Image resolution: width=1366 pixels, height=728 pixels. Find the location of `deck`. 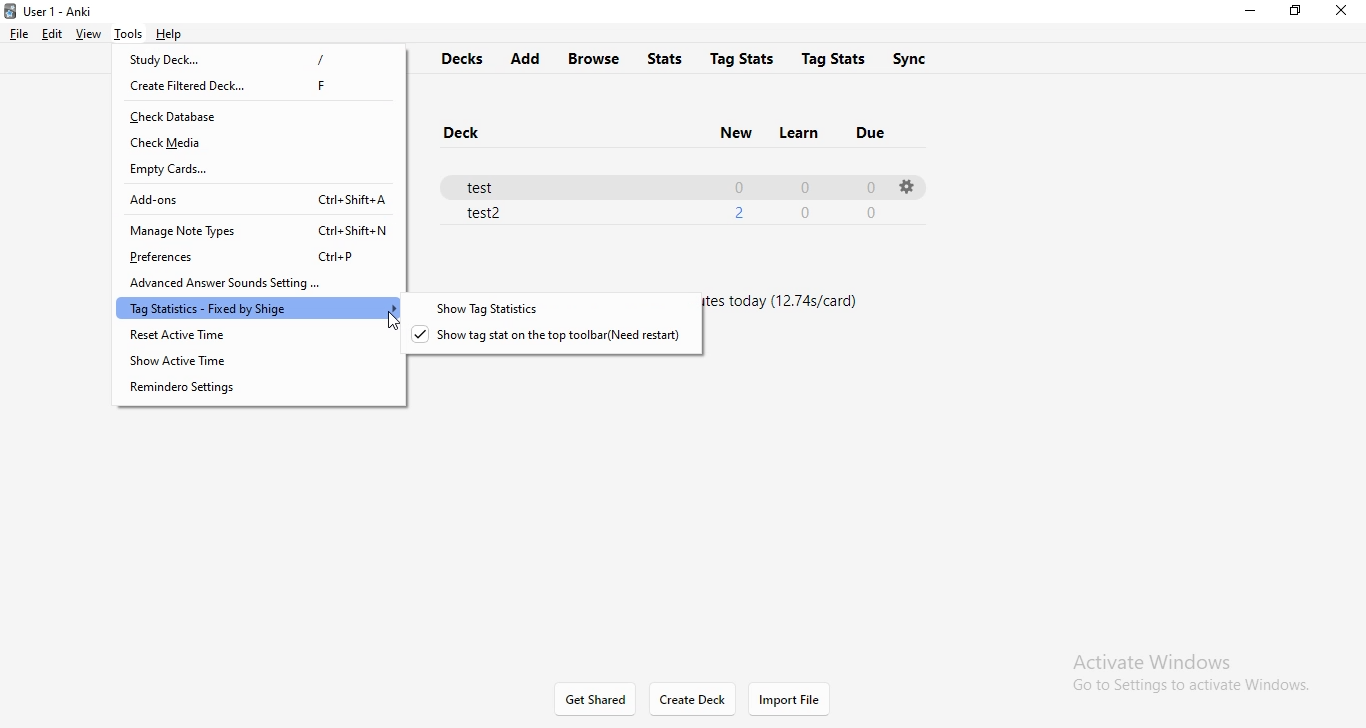

deck is located at coordinates (460, 133).